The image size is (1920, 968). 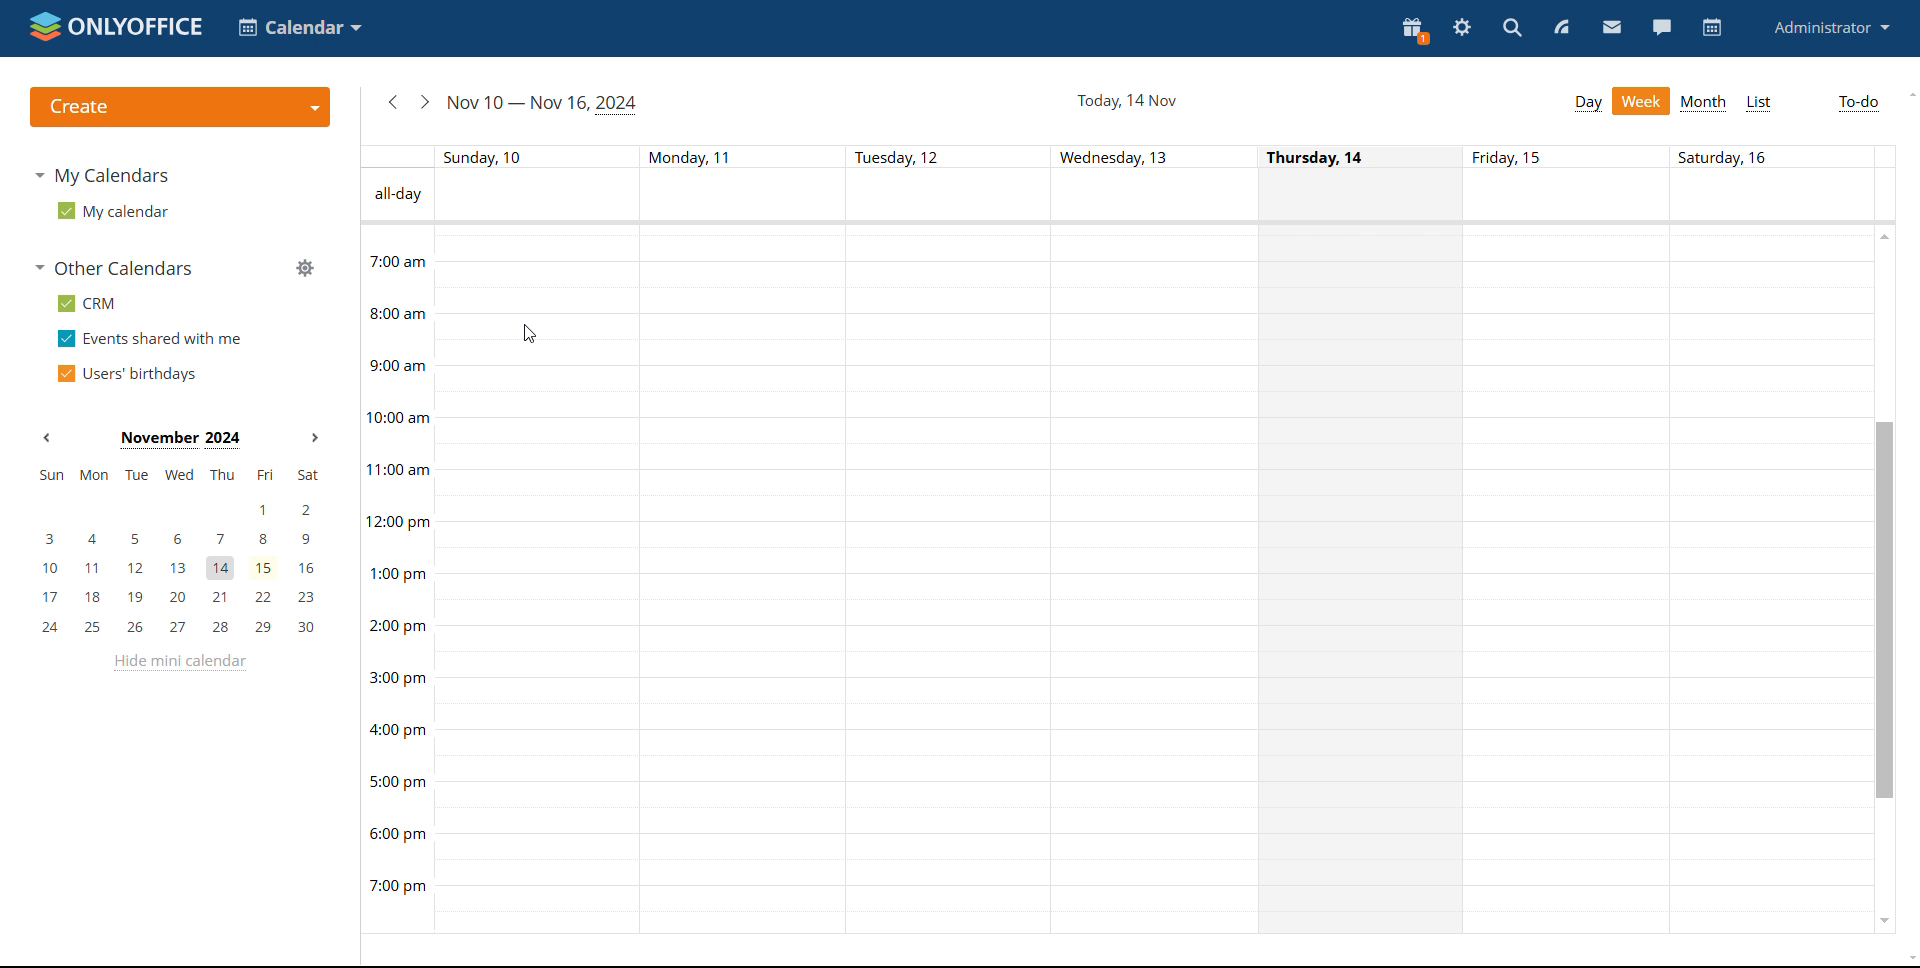 What do you see at coordinates (178, 438) in the screenshot?
I see `current month` at bounding box center [178, 438].